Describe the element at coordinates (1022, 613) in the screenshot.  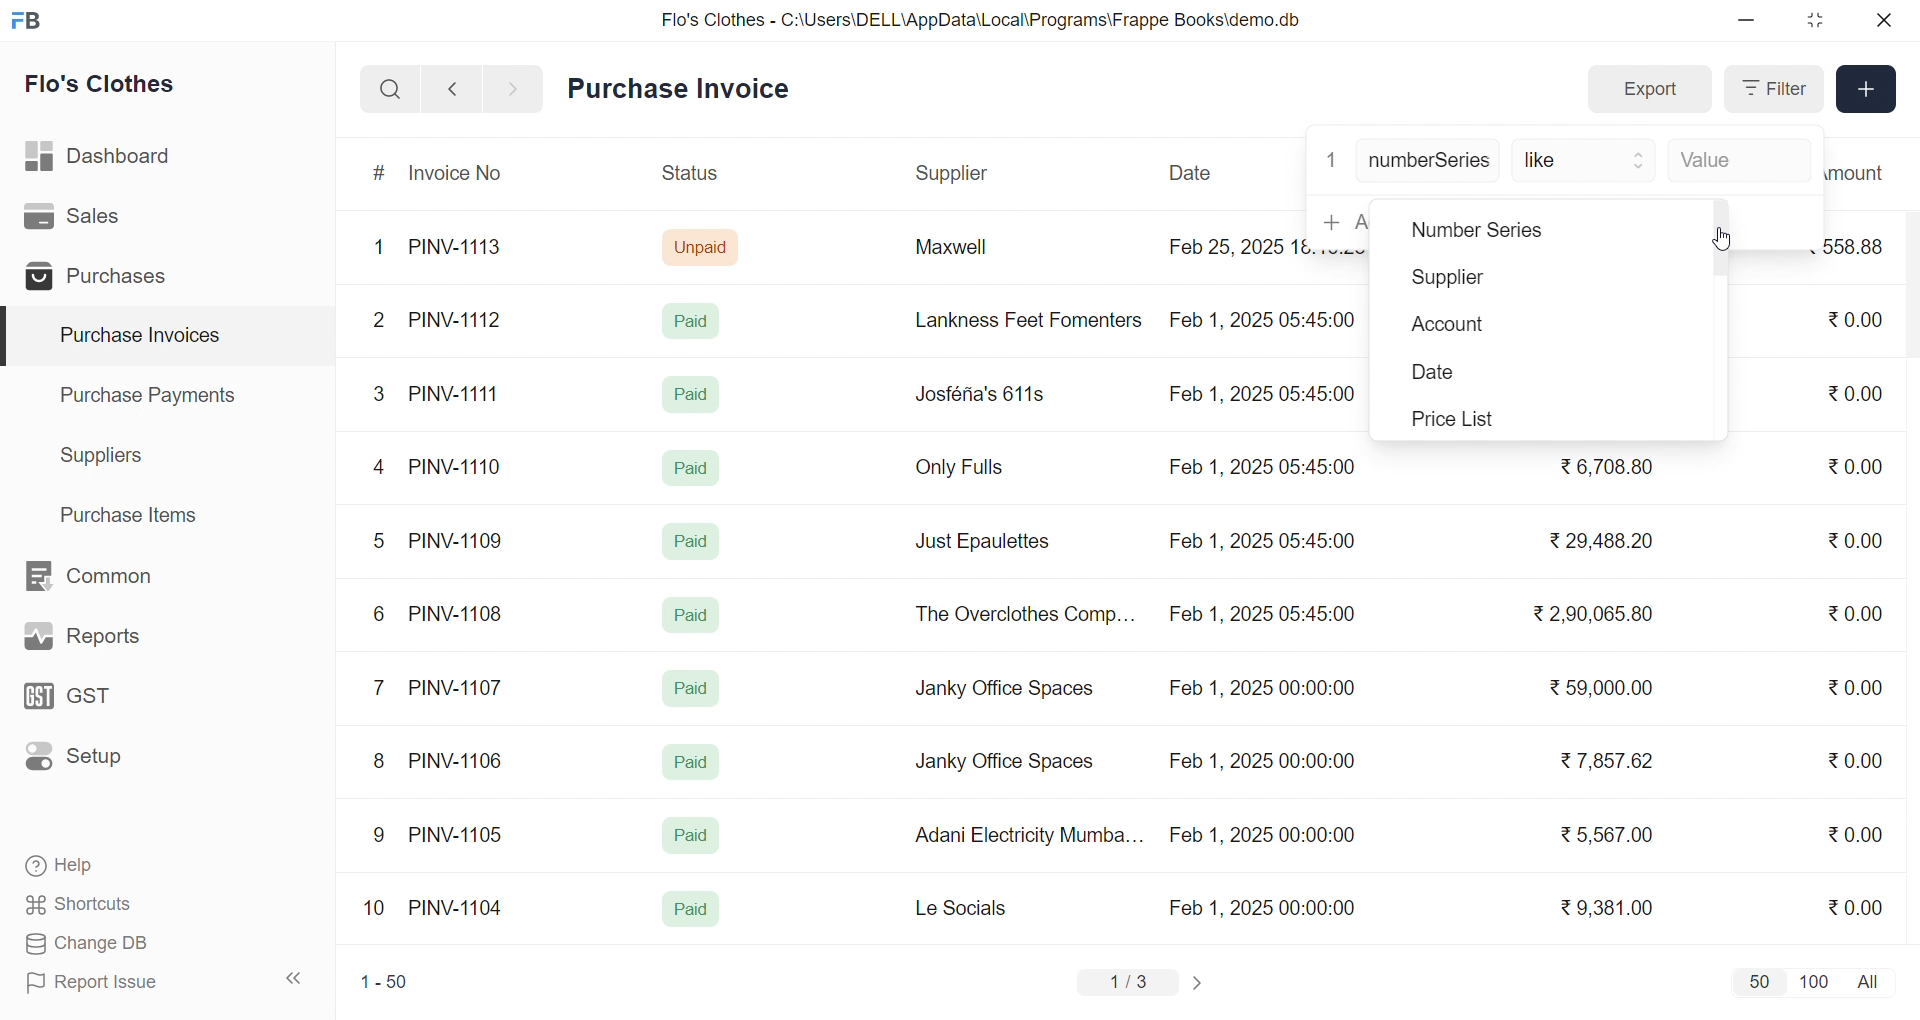
I see `The Overclothes Comp...` at that location.